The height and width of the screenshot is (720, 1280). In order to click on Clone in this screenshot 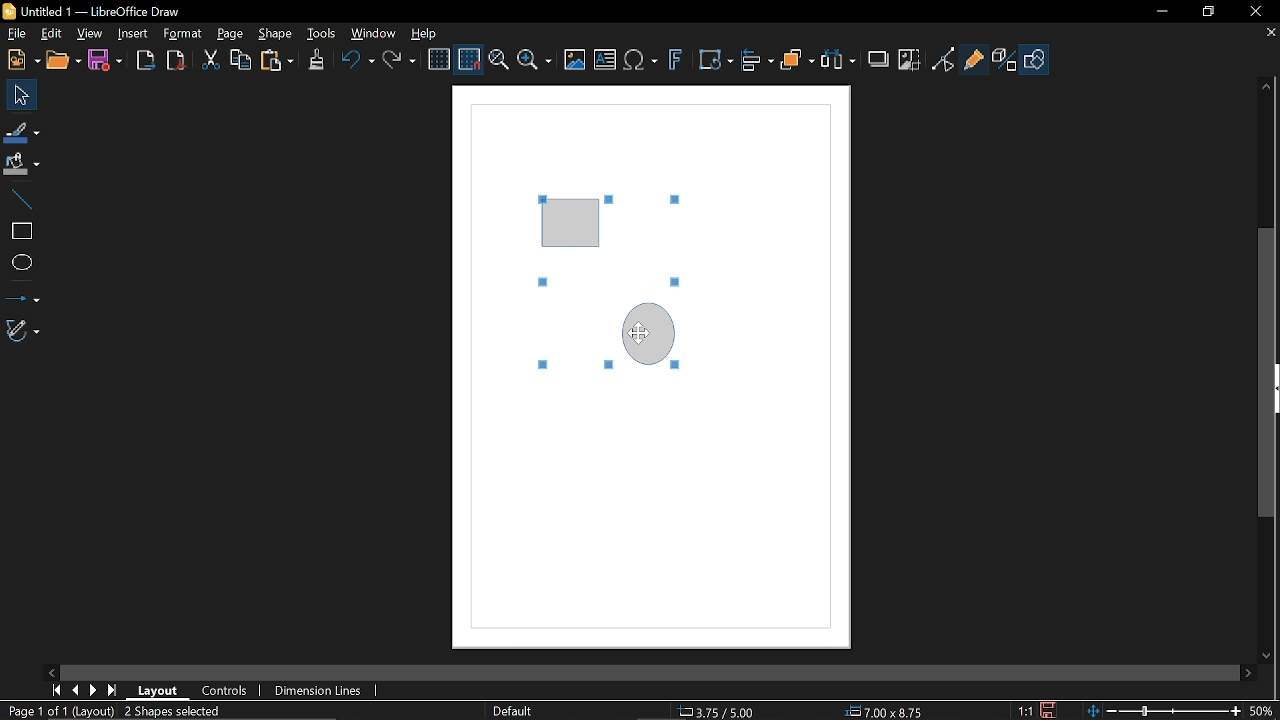, I will do `click(318, 61)`.